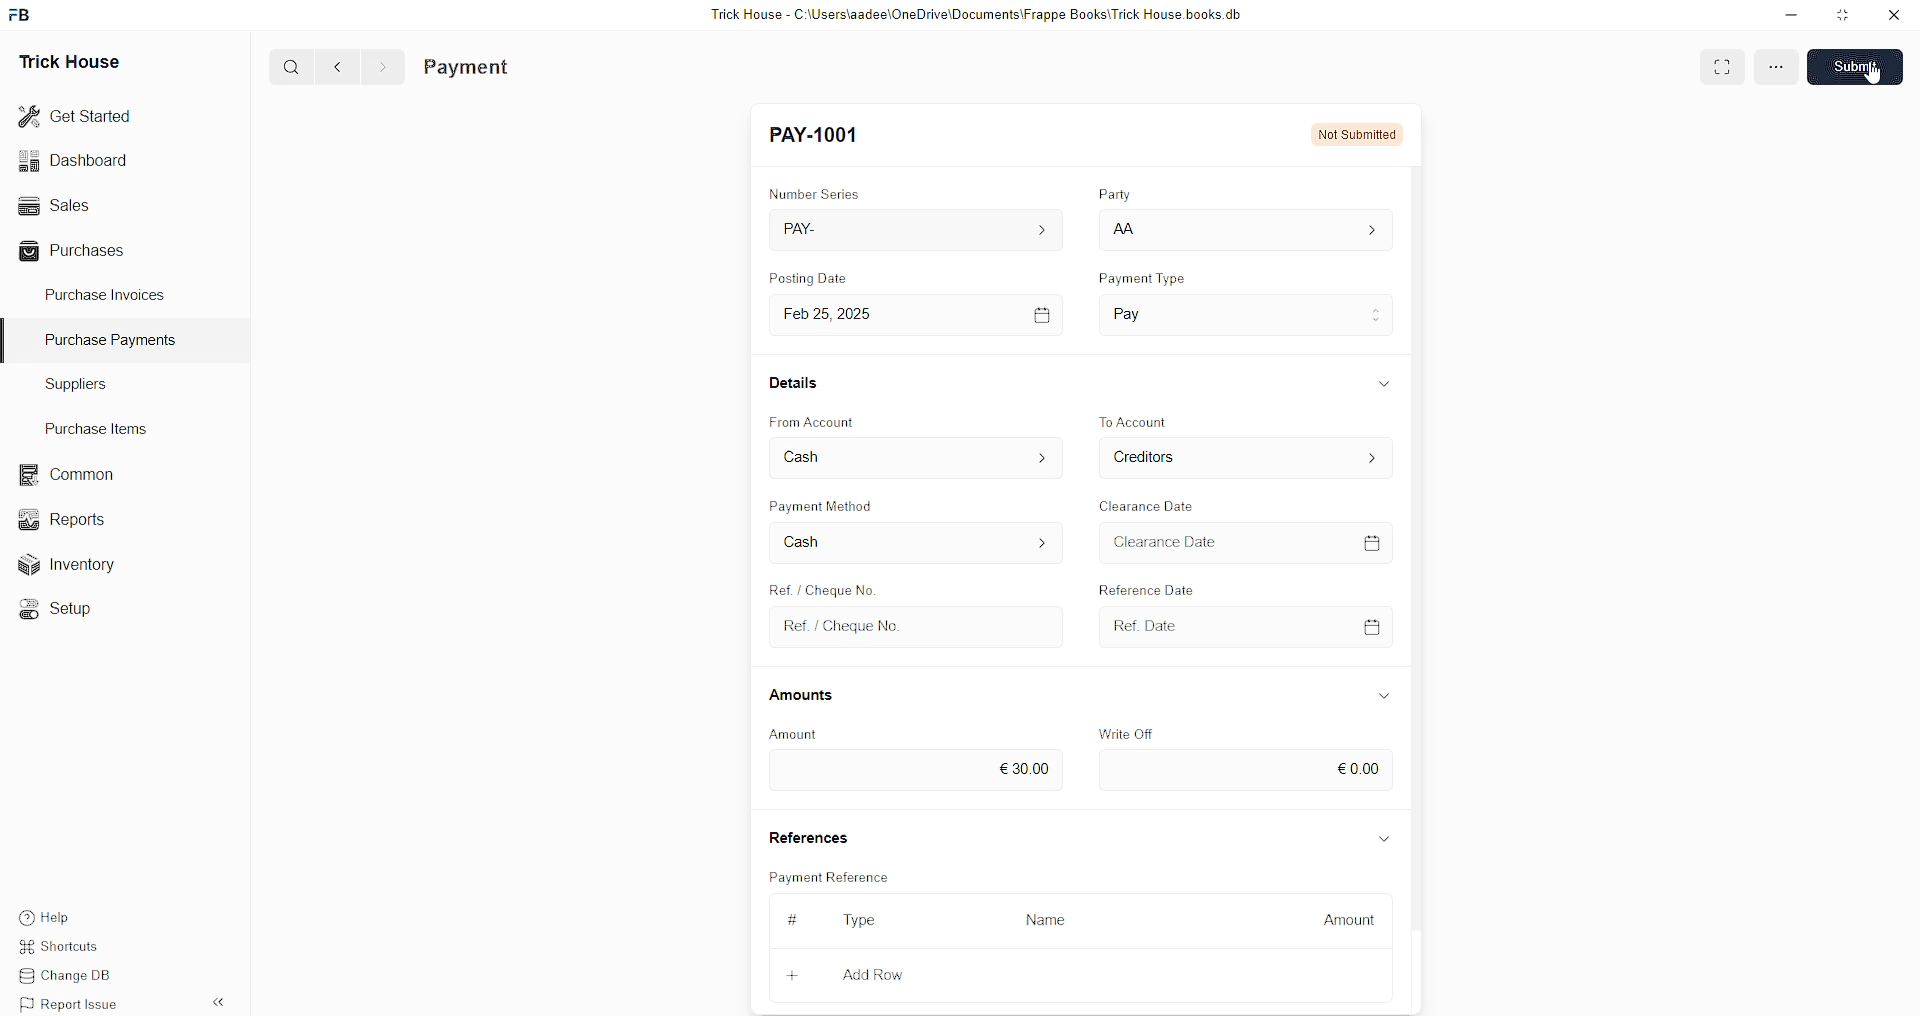  Describe the element at coordinates (23, 13) in the screenshot. I see `FB` at that location.